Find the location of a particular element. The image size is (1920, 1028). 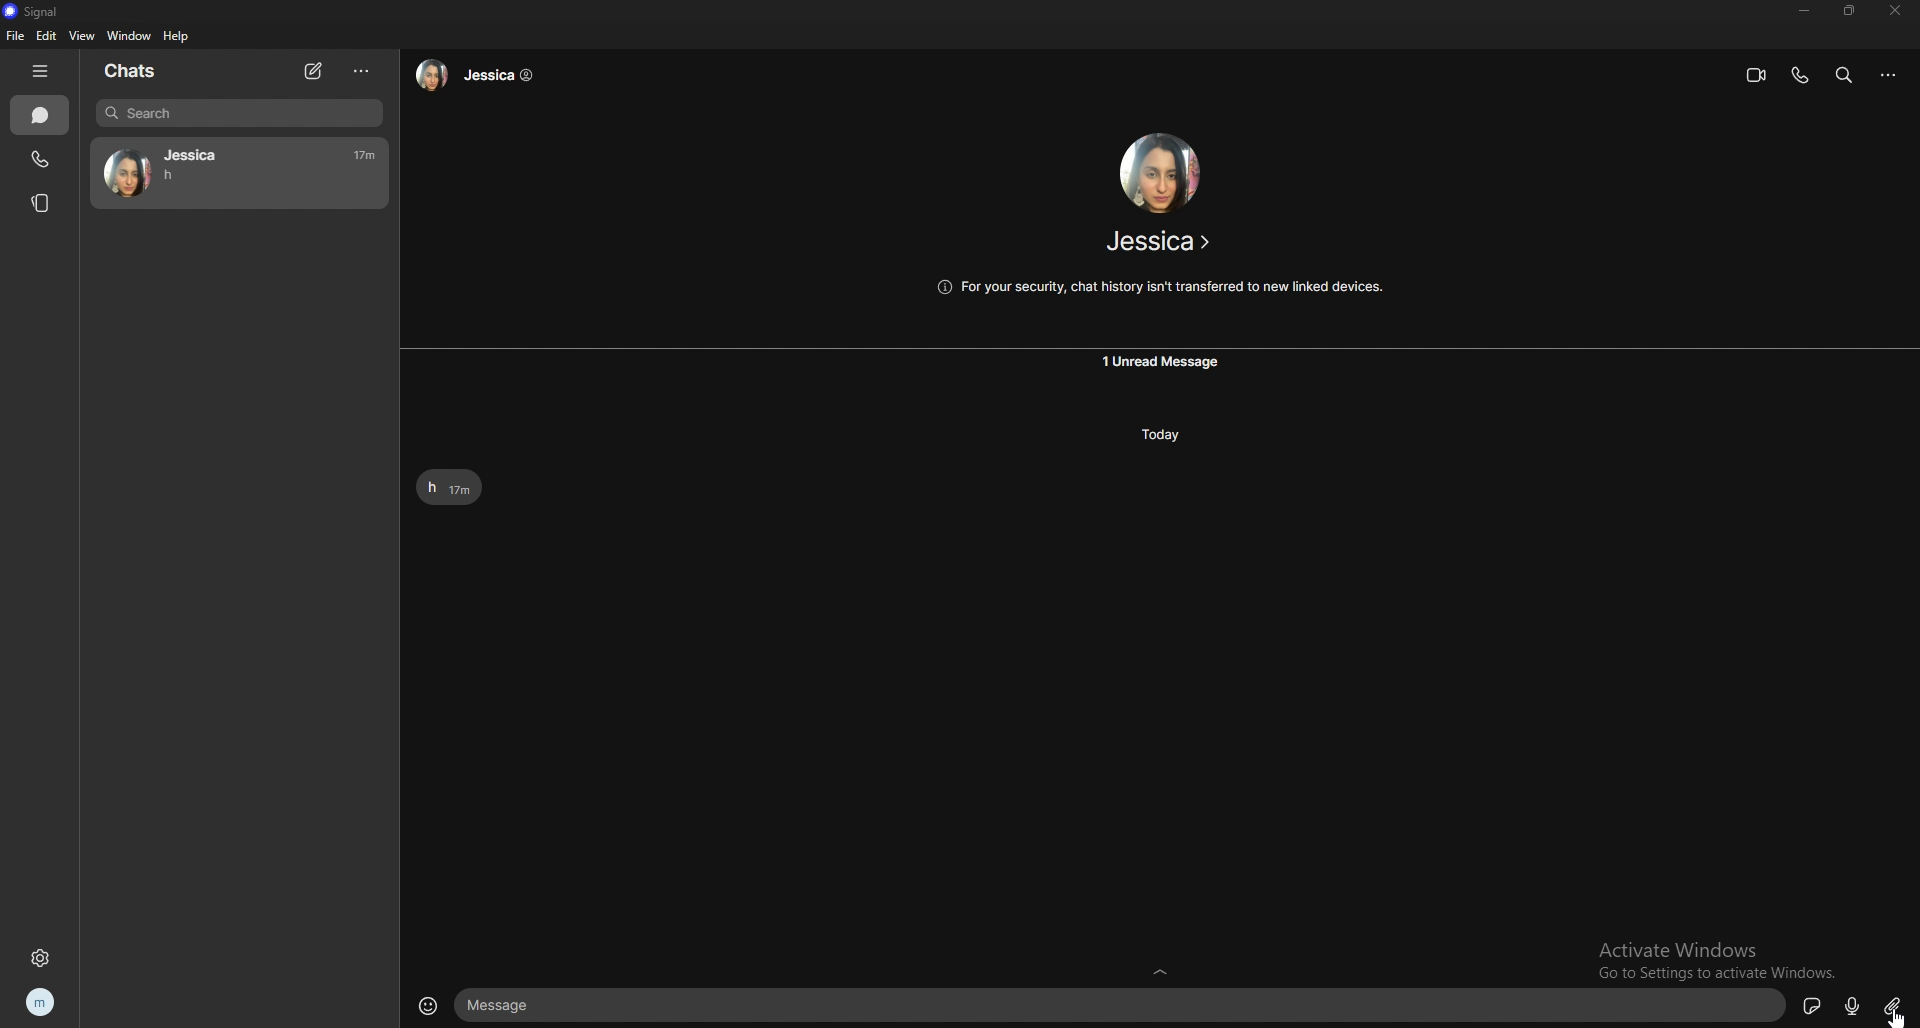

Jessica © is located at coordinates (478, 83).